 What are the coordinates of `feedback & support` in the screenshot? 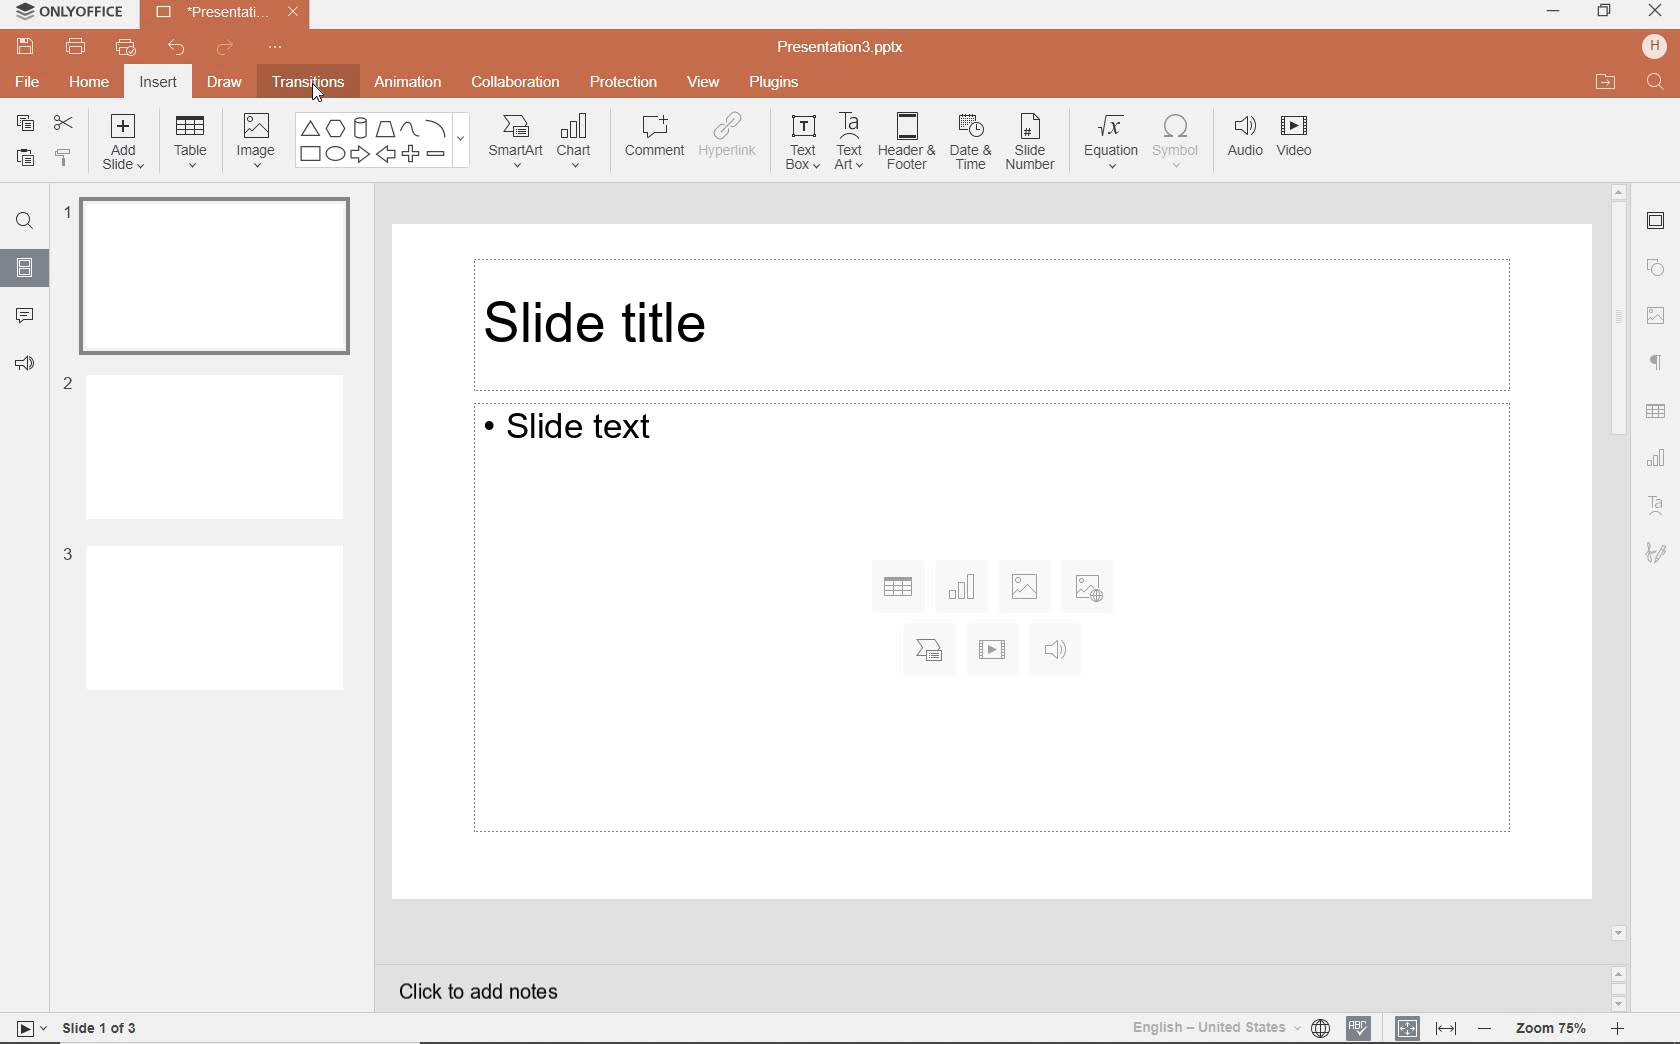 It's located at (28, 368).